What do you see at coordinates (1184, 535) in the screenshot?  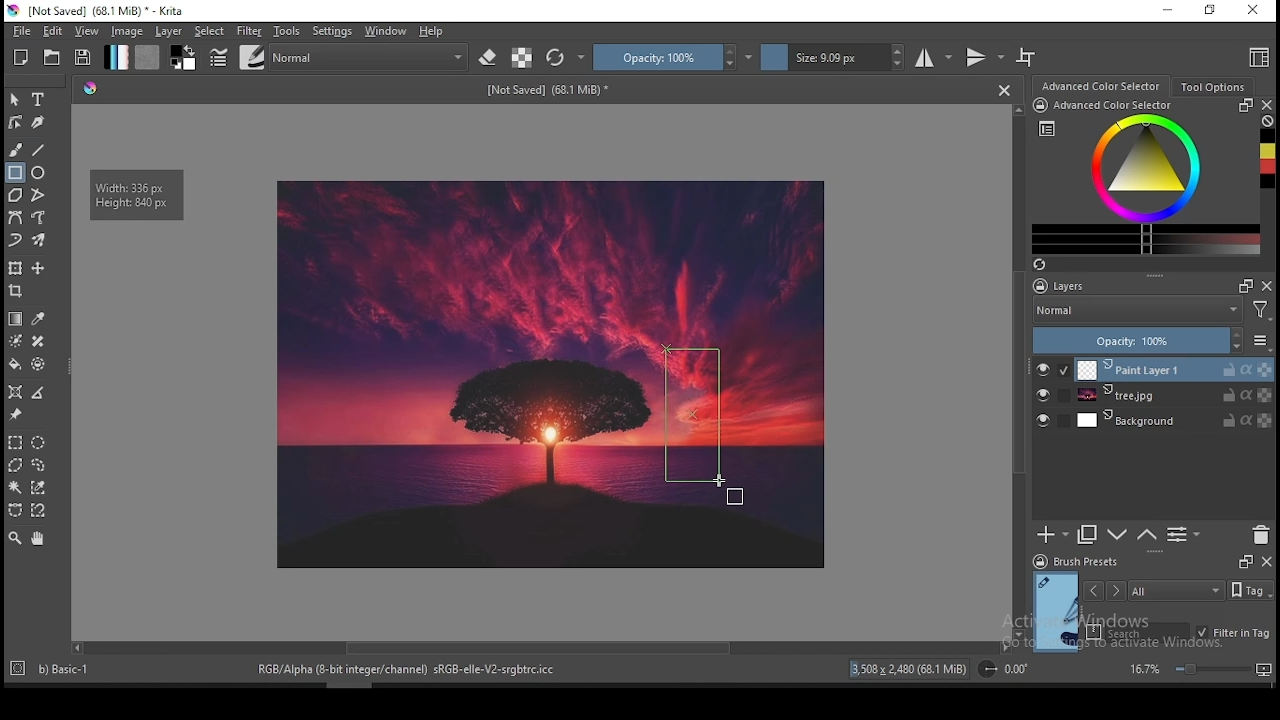 I see `view or change layer properties` at bounding box center [1184, 535].